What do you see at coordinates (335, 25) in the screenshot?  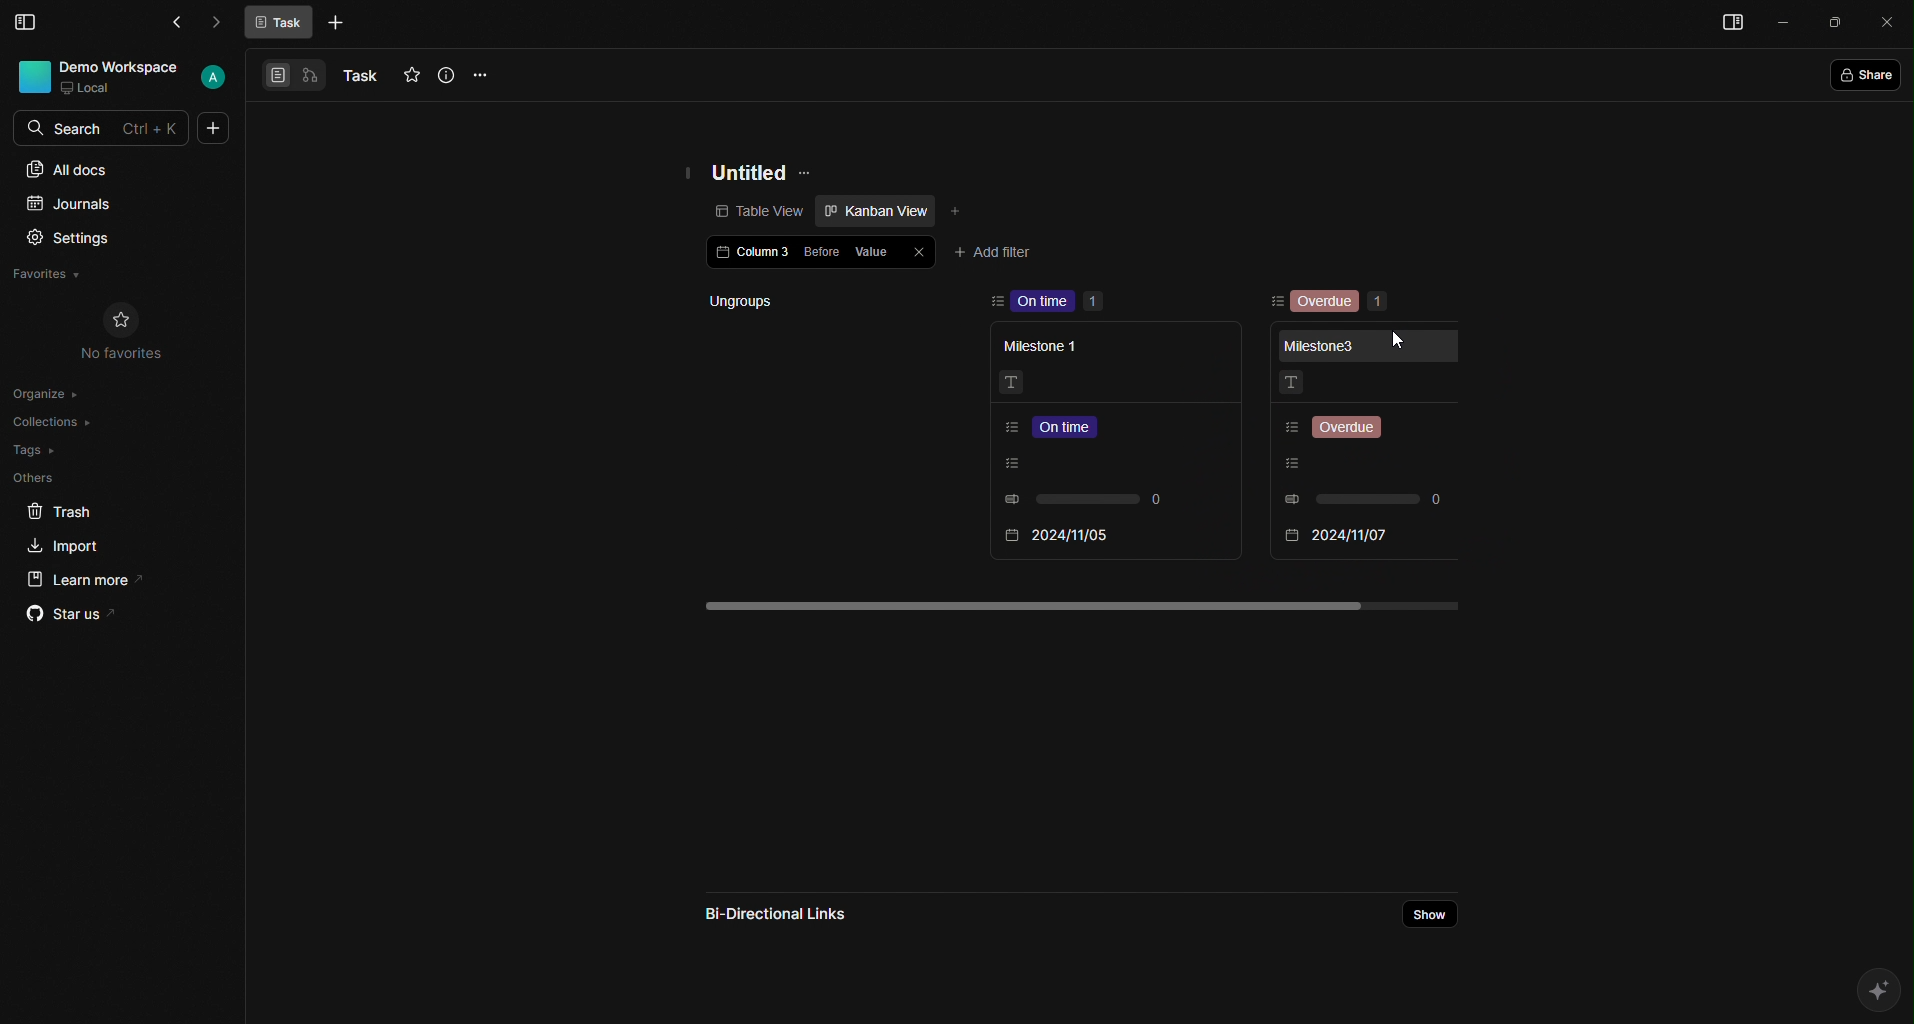 I see `More` at bounding box center [335, 25].